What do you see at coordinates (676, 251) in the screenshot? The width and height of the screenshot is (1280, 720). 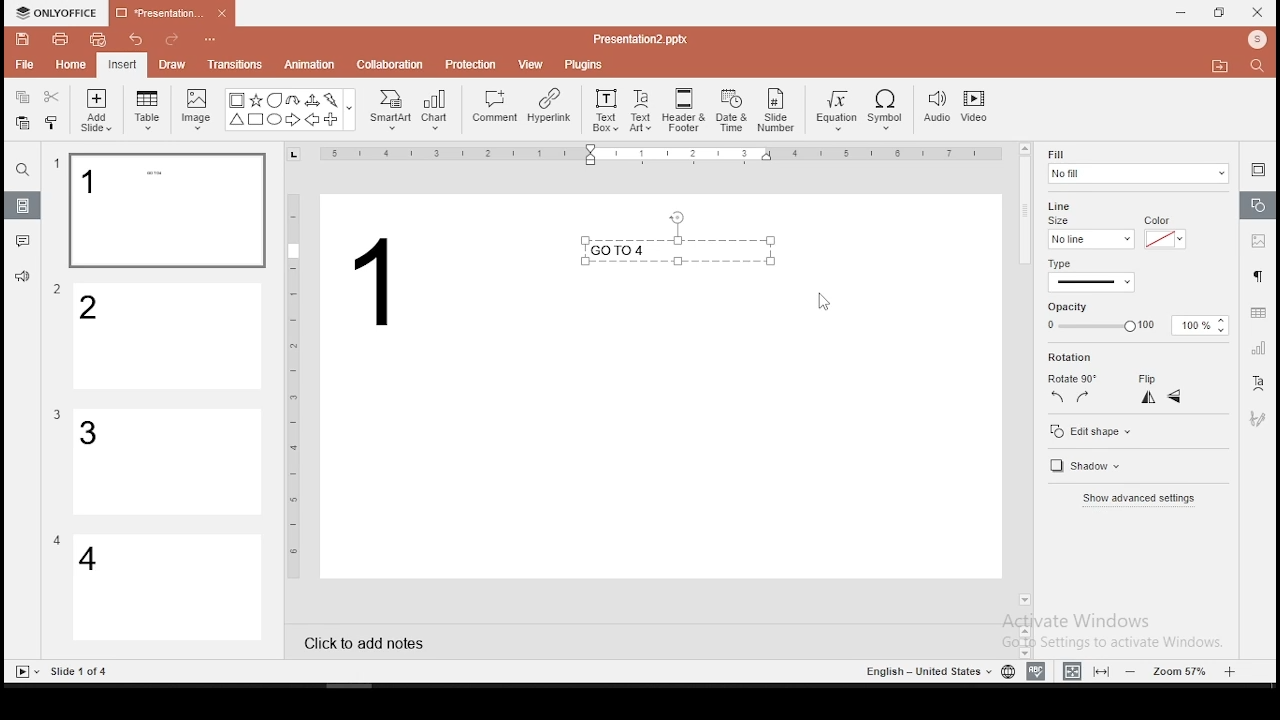 I see `text box` at bounding box center [676, 251].